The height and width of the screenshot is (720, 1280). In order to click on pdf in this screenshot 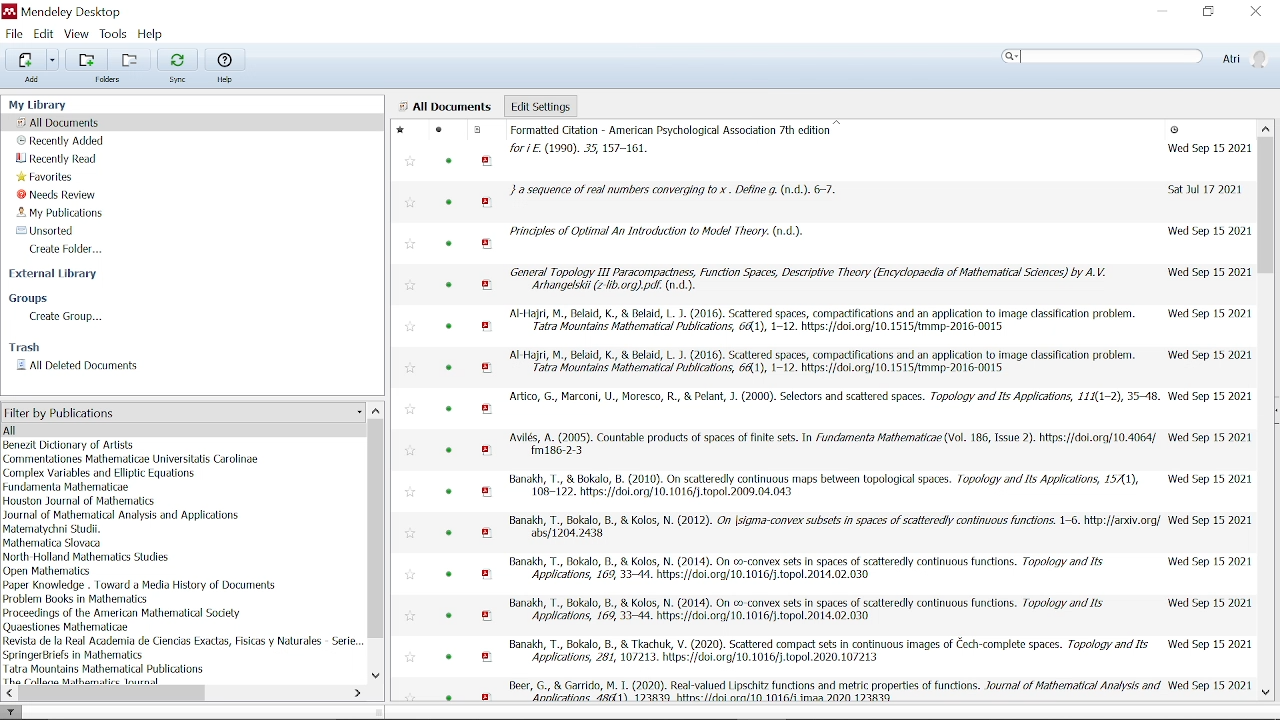, I will do `click(488, 492)`.